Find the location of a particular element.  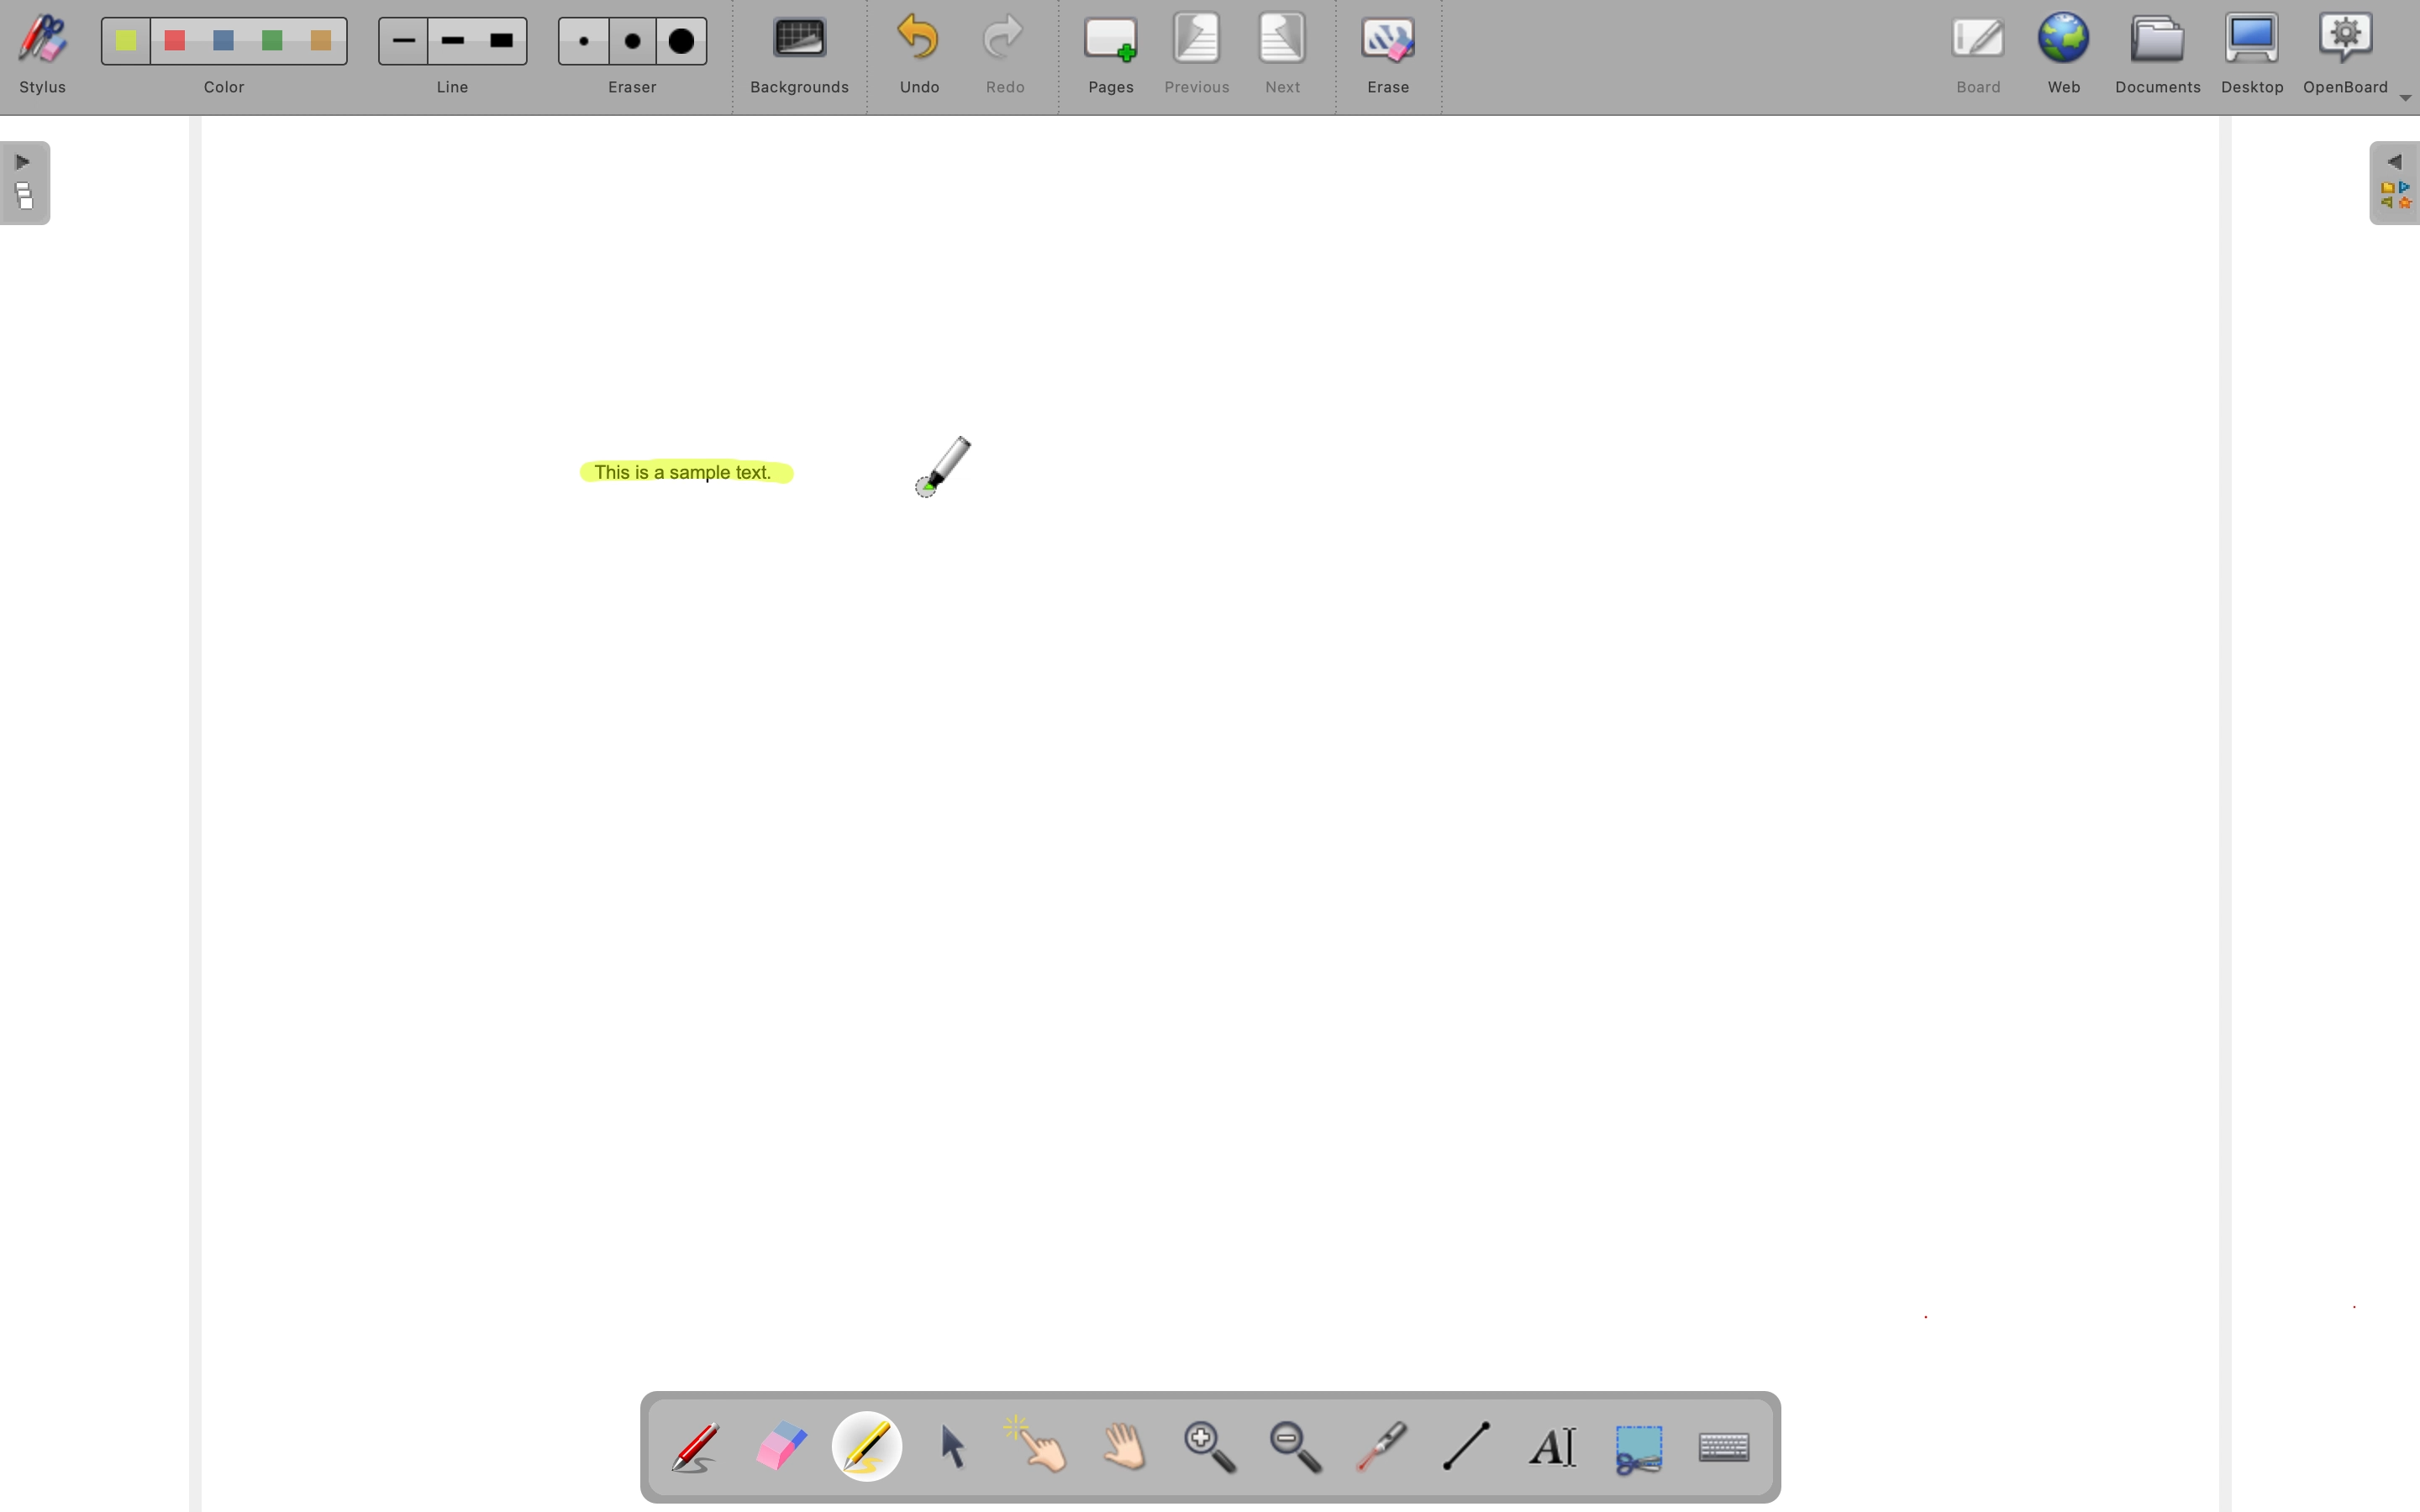

The flatplan (left panel) is located at coordinates (27, 185).